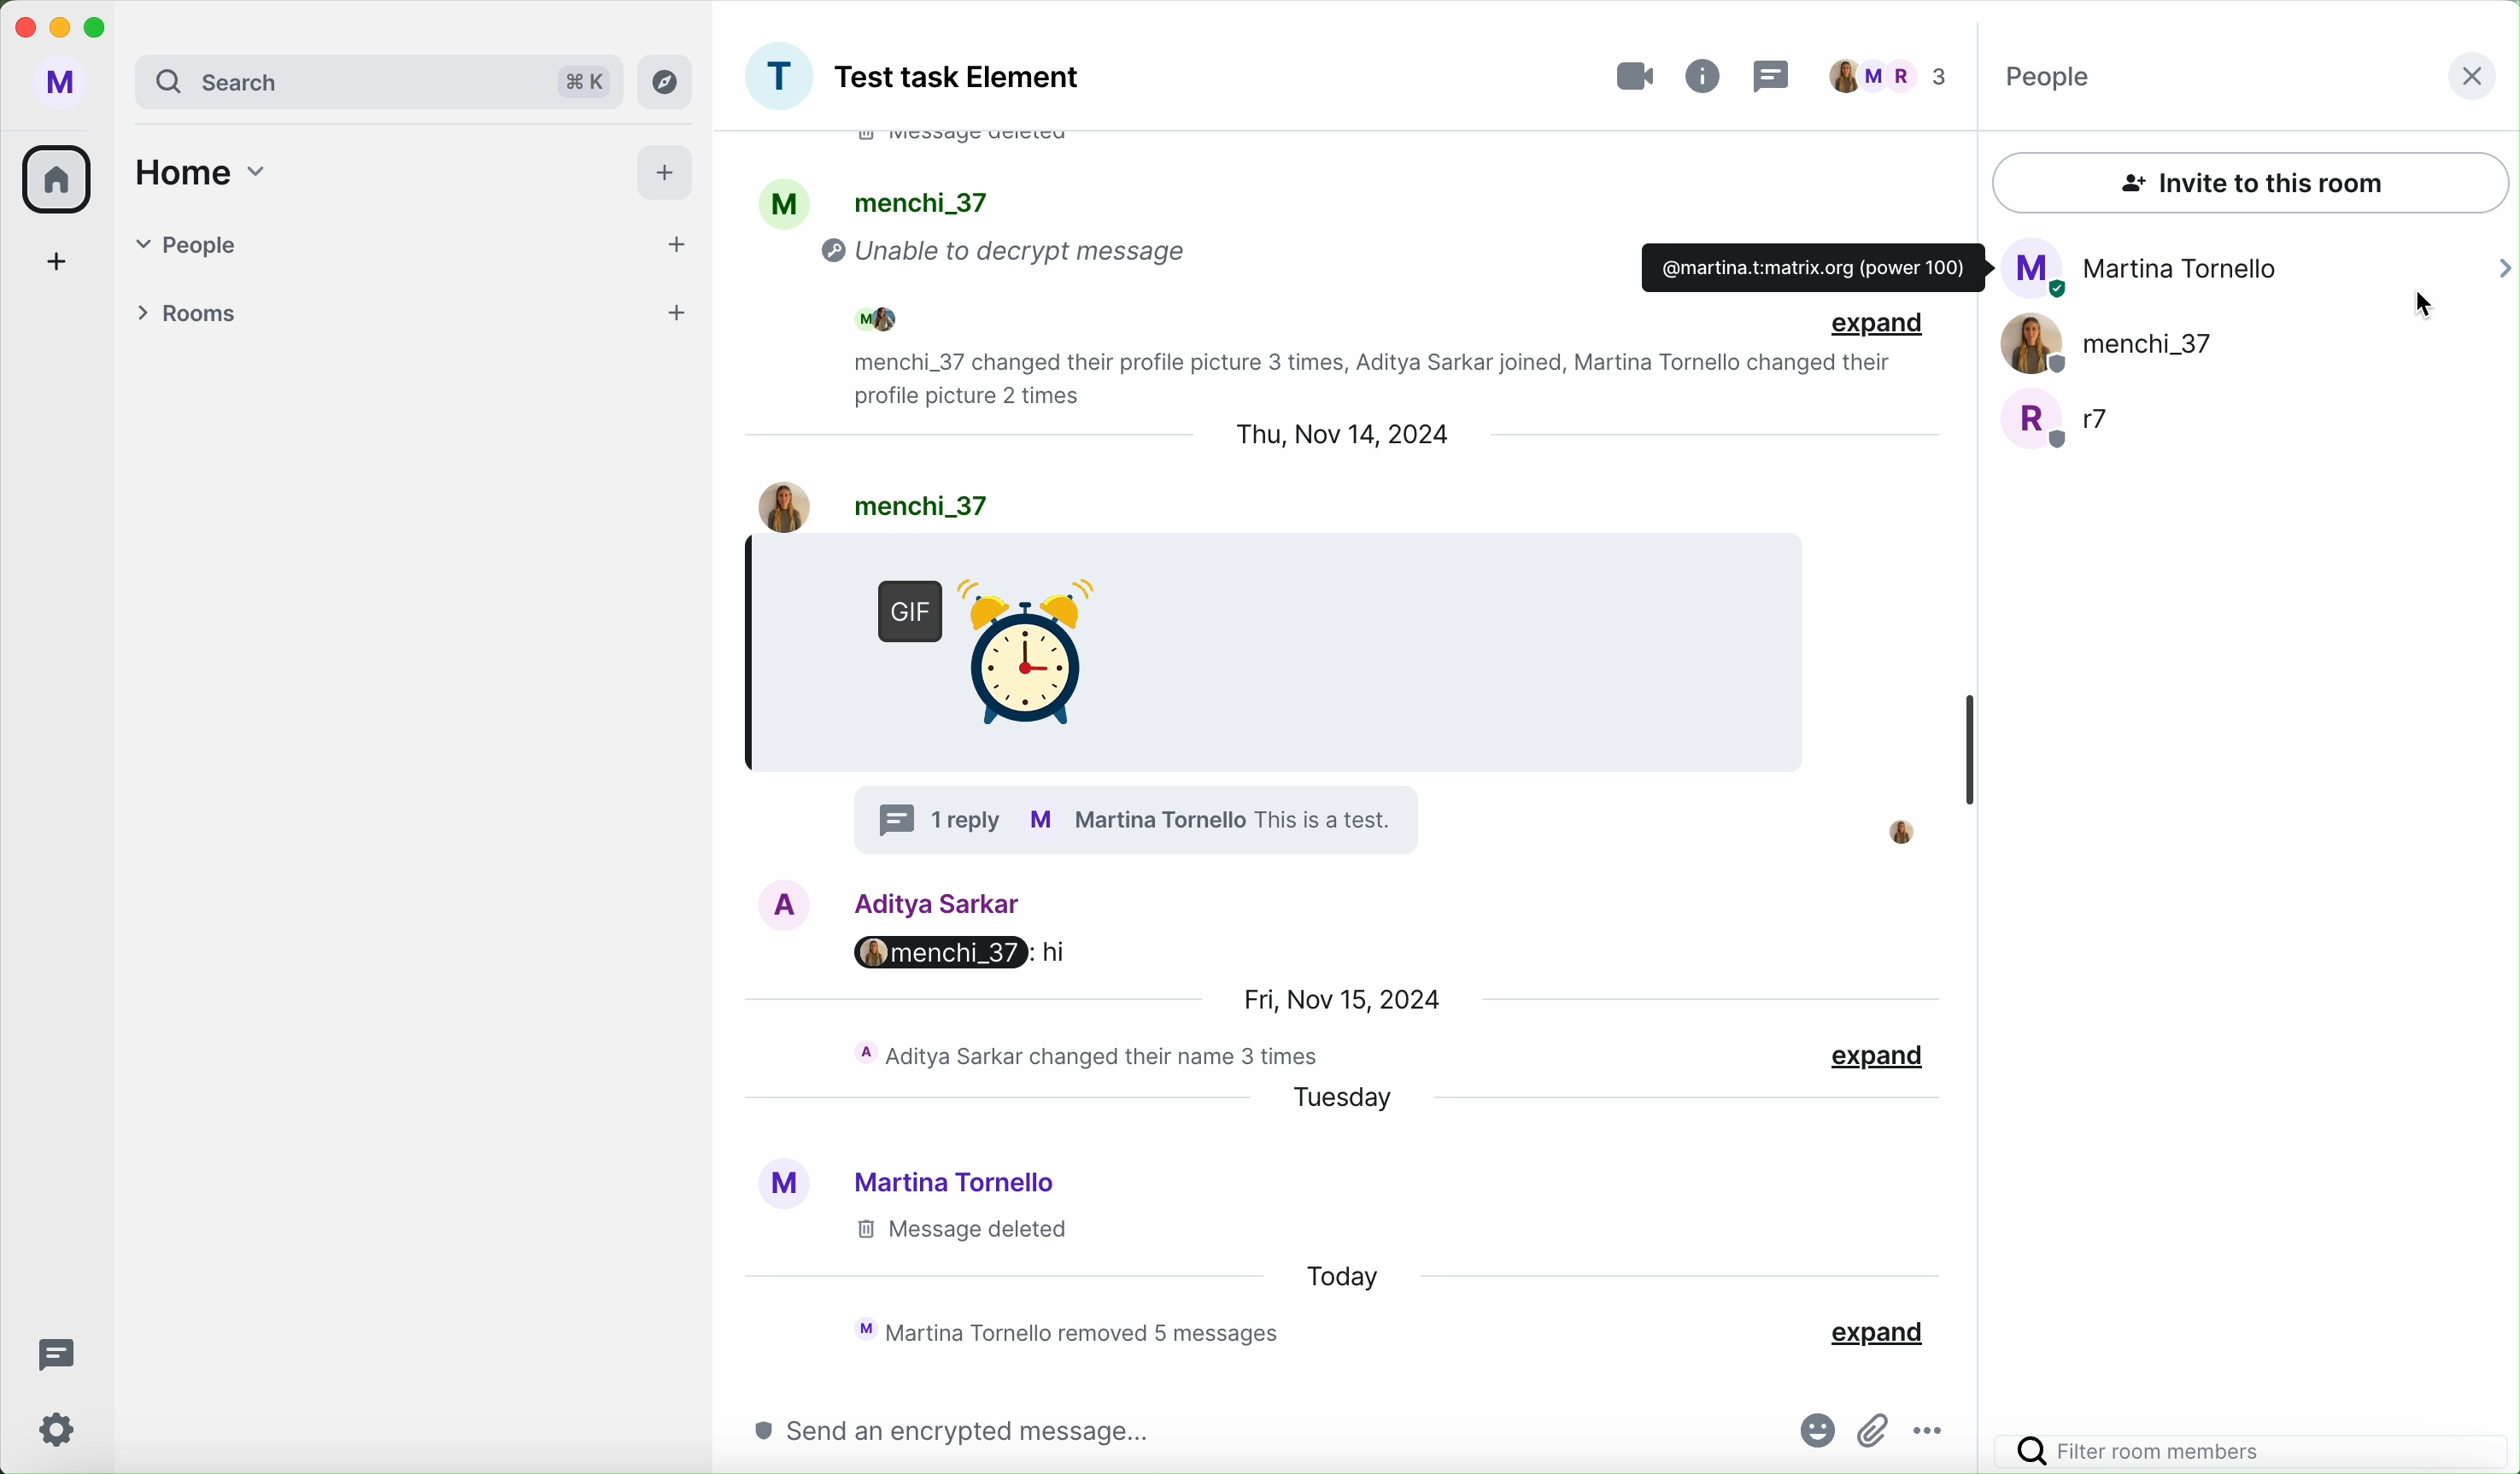  Describe the element at coordinates (959, 1231) in the screenshot. I see `message delated` at that location.